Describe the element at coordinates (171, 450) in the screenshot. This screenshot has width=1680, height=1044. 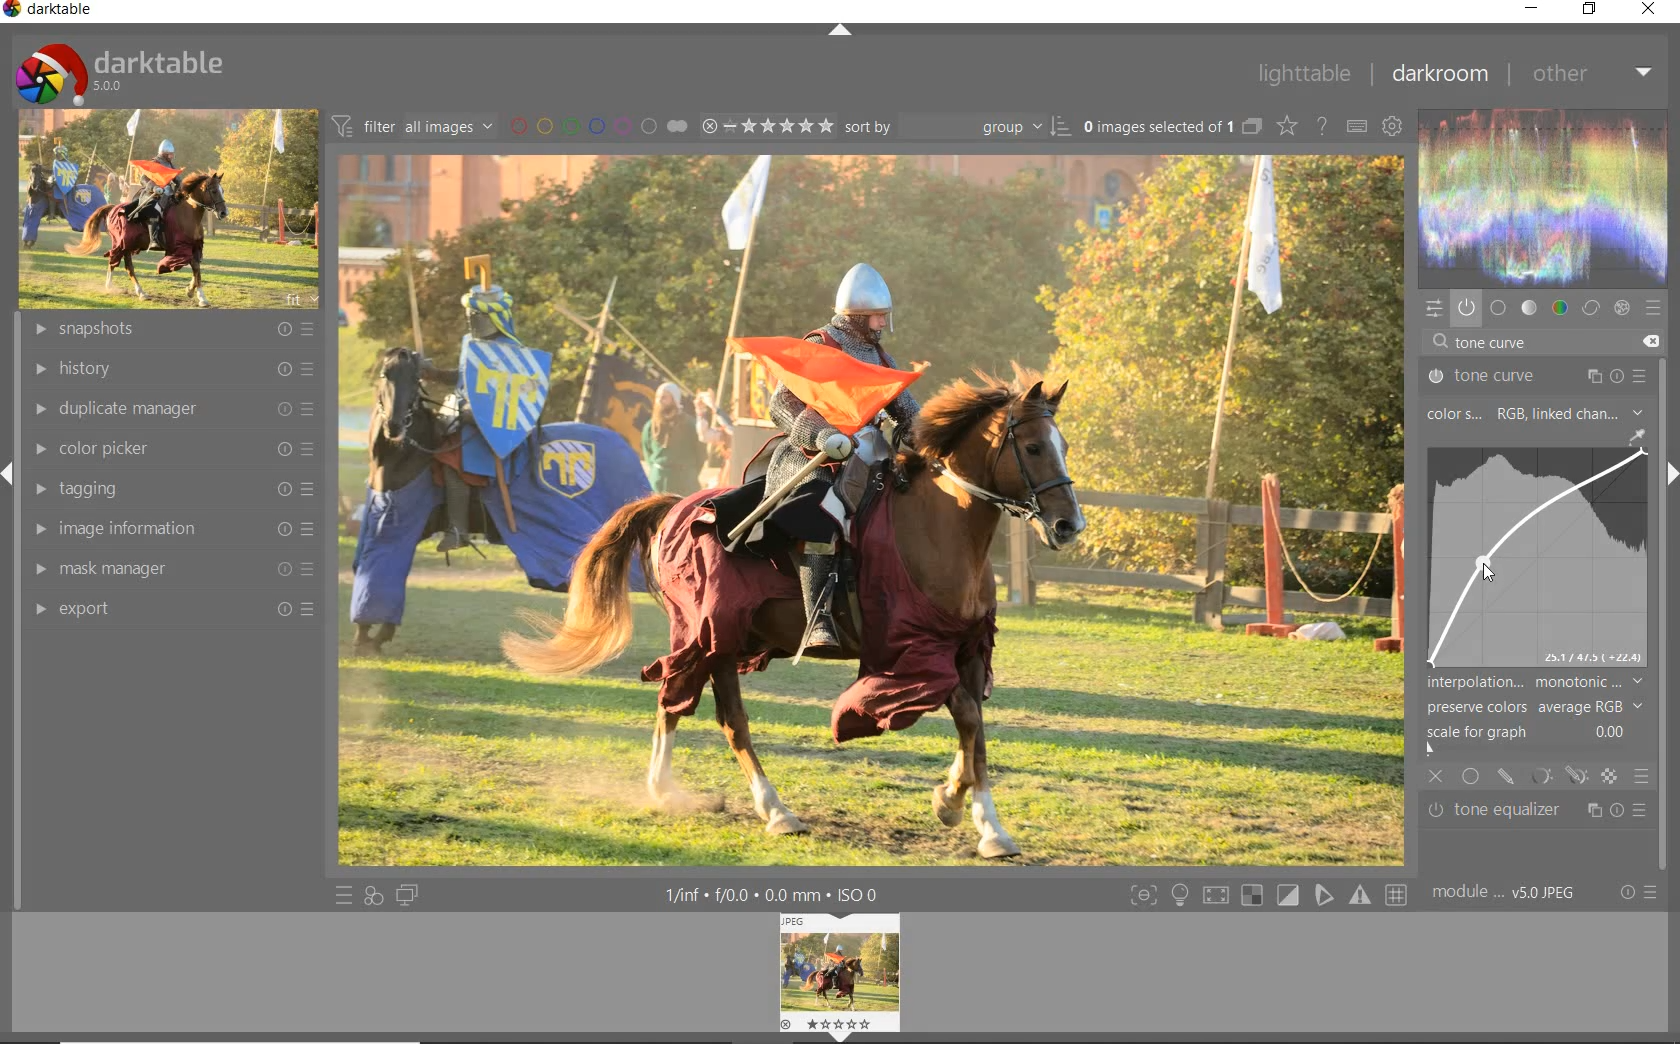
I see `color picker` at that location.